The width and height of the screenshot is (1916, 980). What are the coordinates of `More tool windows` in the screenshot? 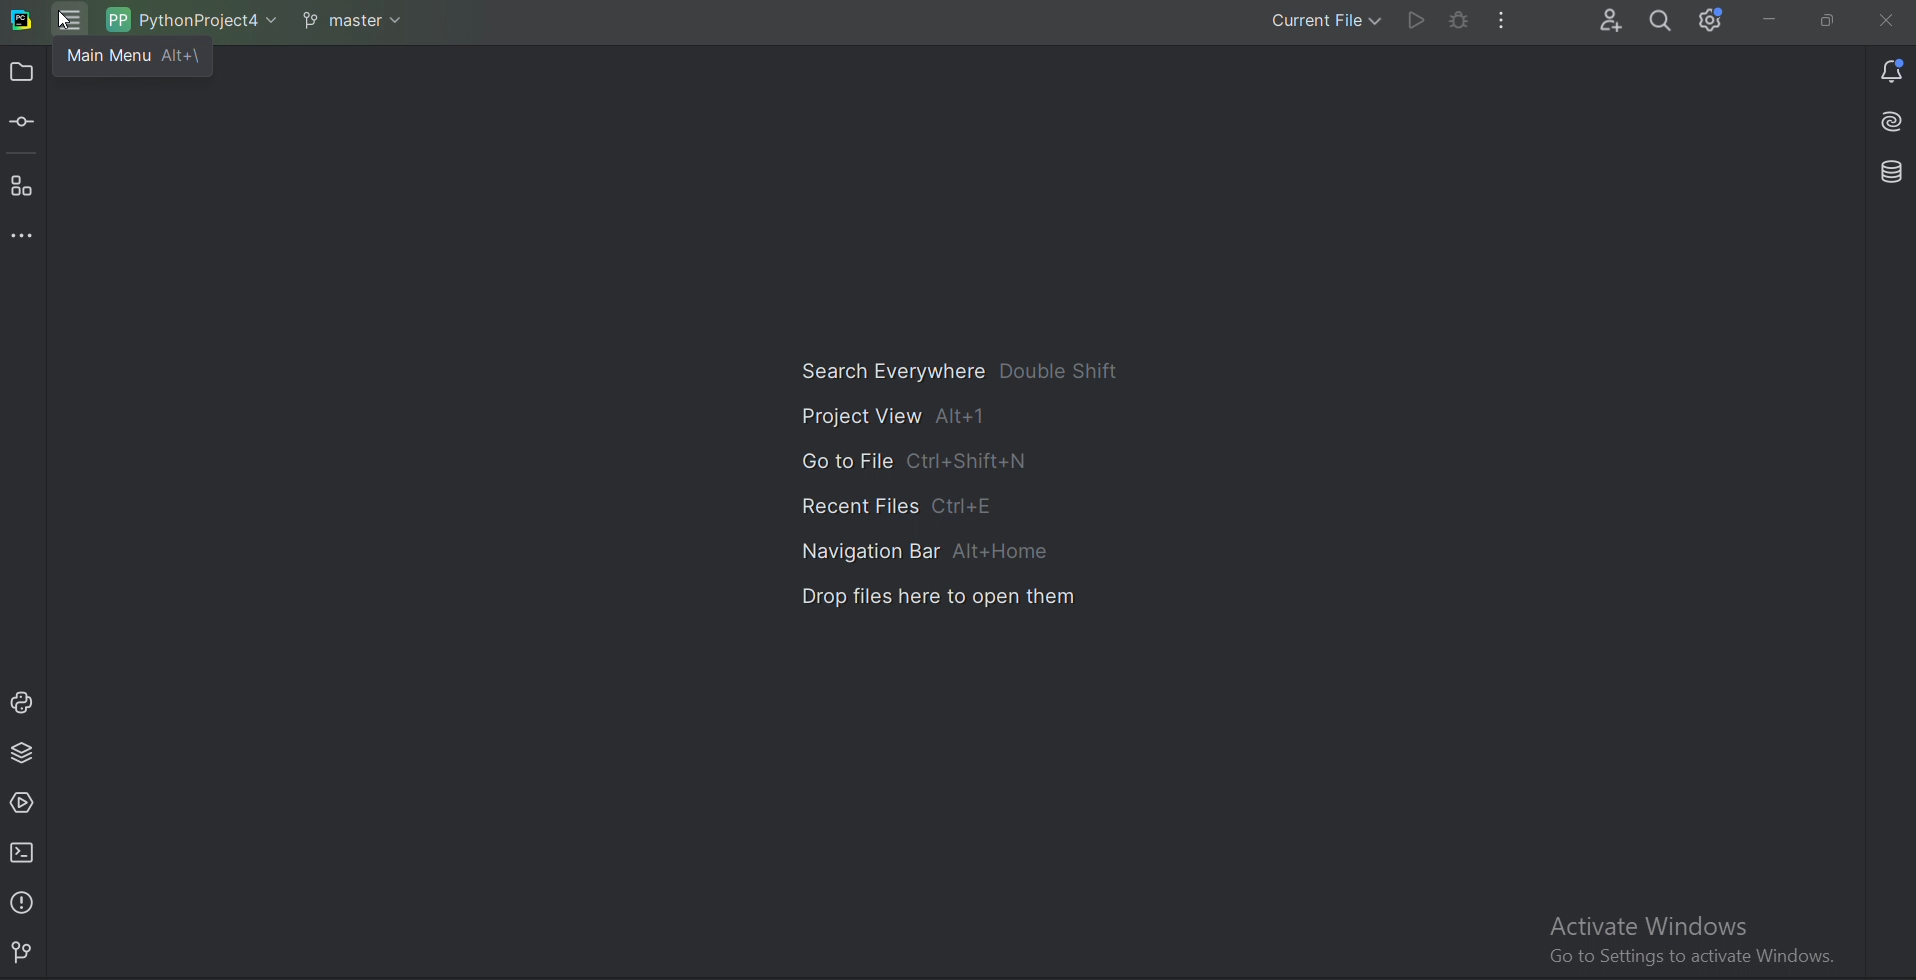 It's located at (27, 238).